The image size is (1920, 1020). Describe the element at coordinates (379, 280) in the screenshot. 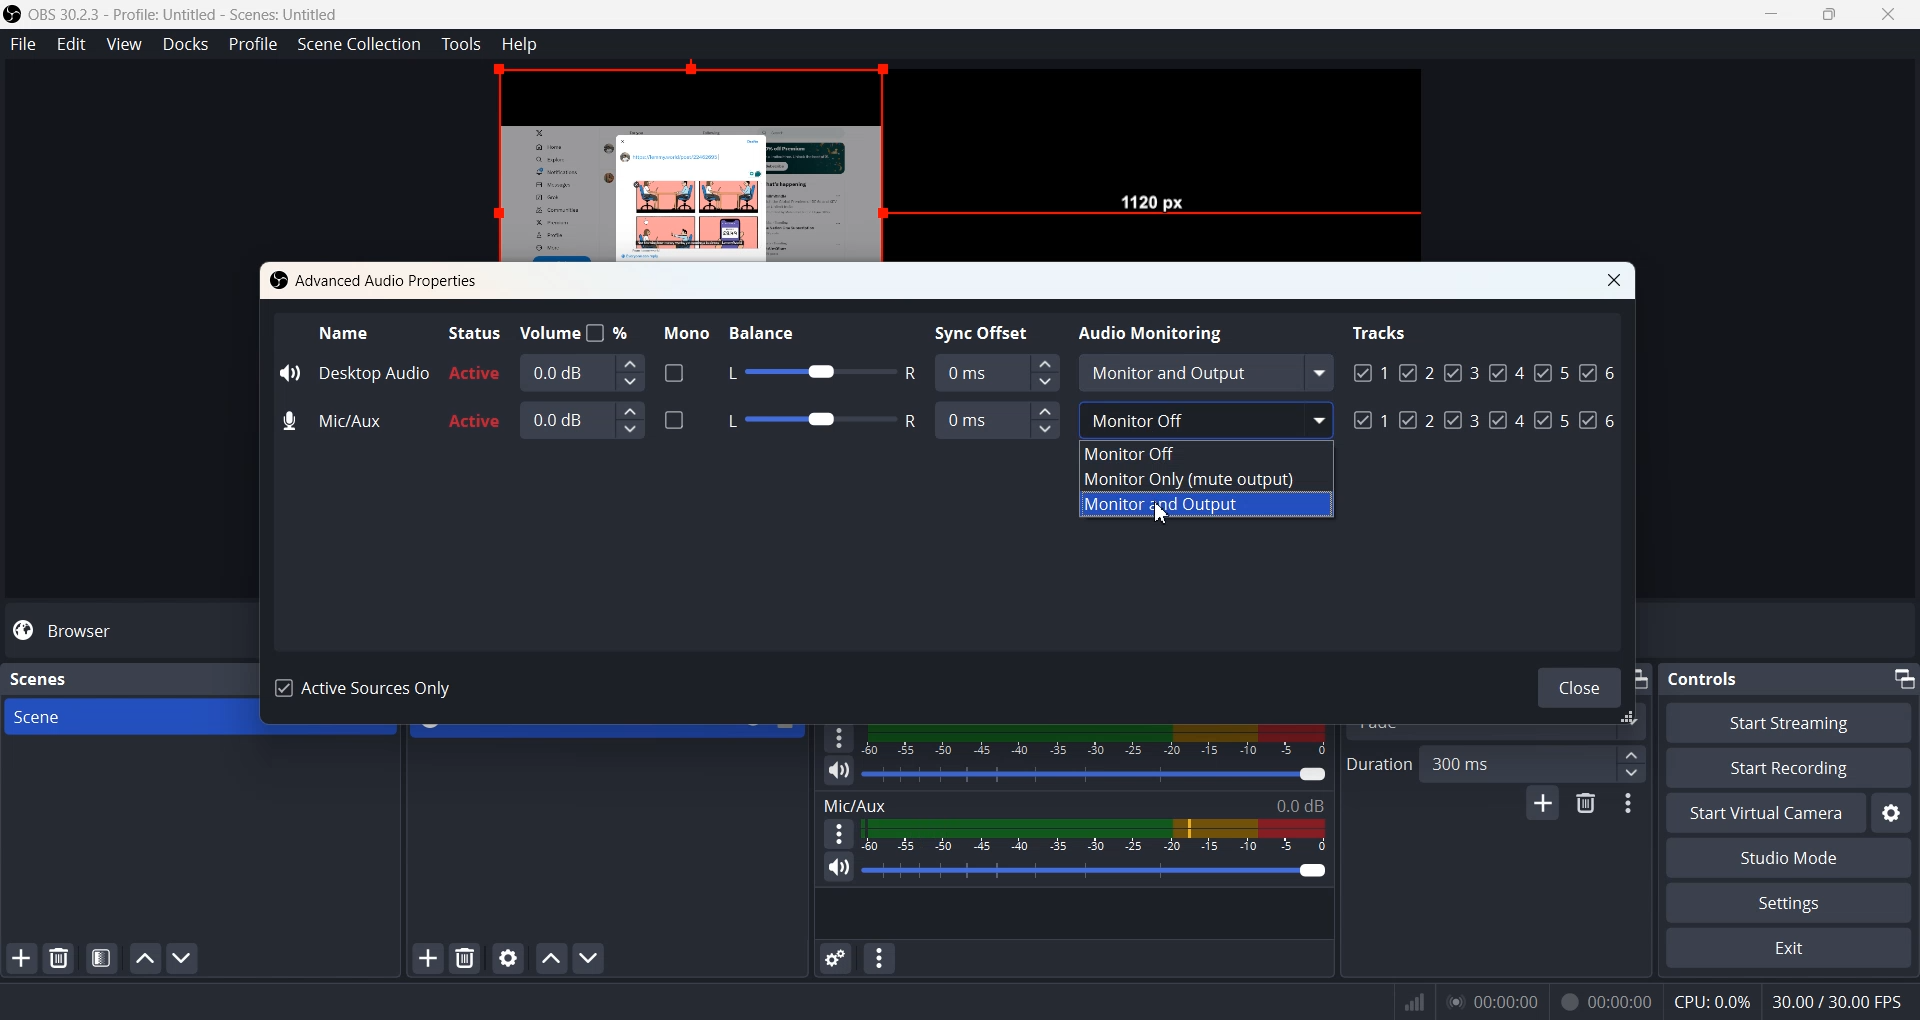

I see `Advanced Audio Properties` at that location.